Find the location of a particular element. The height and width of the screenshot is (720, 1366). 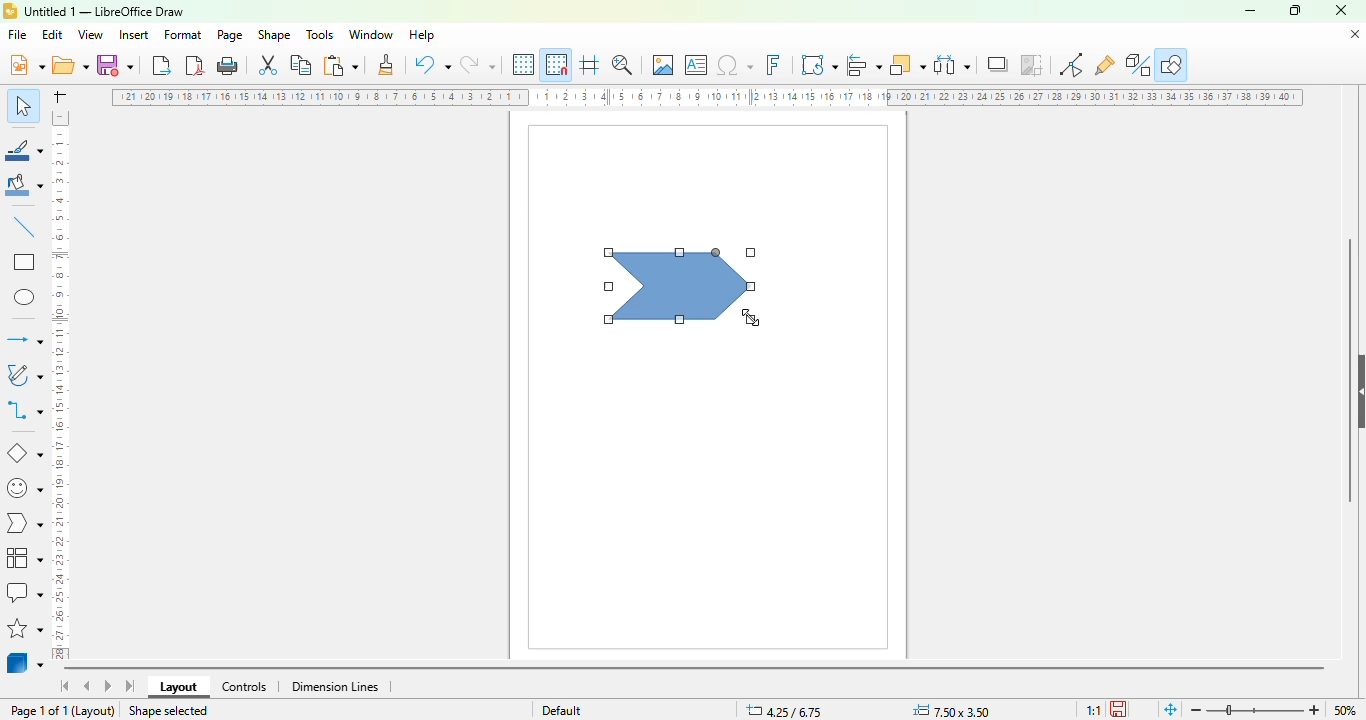

calllout shapes is located at coordinates (24, 592).